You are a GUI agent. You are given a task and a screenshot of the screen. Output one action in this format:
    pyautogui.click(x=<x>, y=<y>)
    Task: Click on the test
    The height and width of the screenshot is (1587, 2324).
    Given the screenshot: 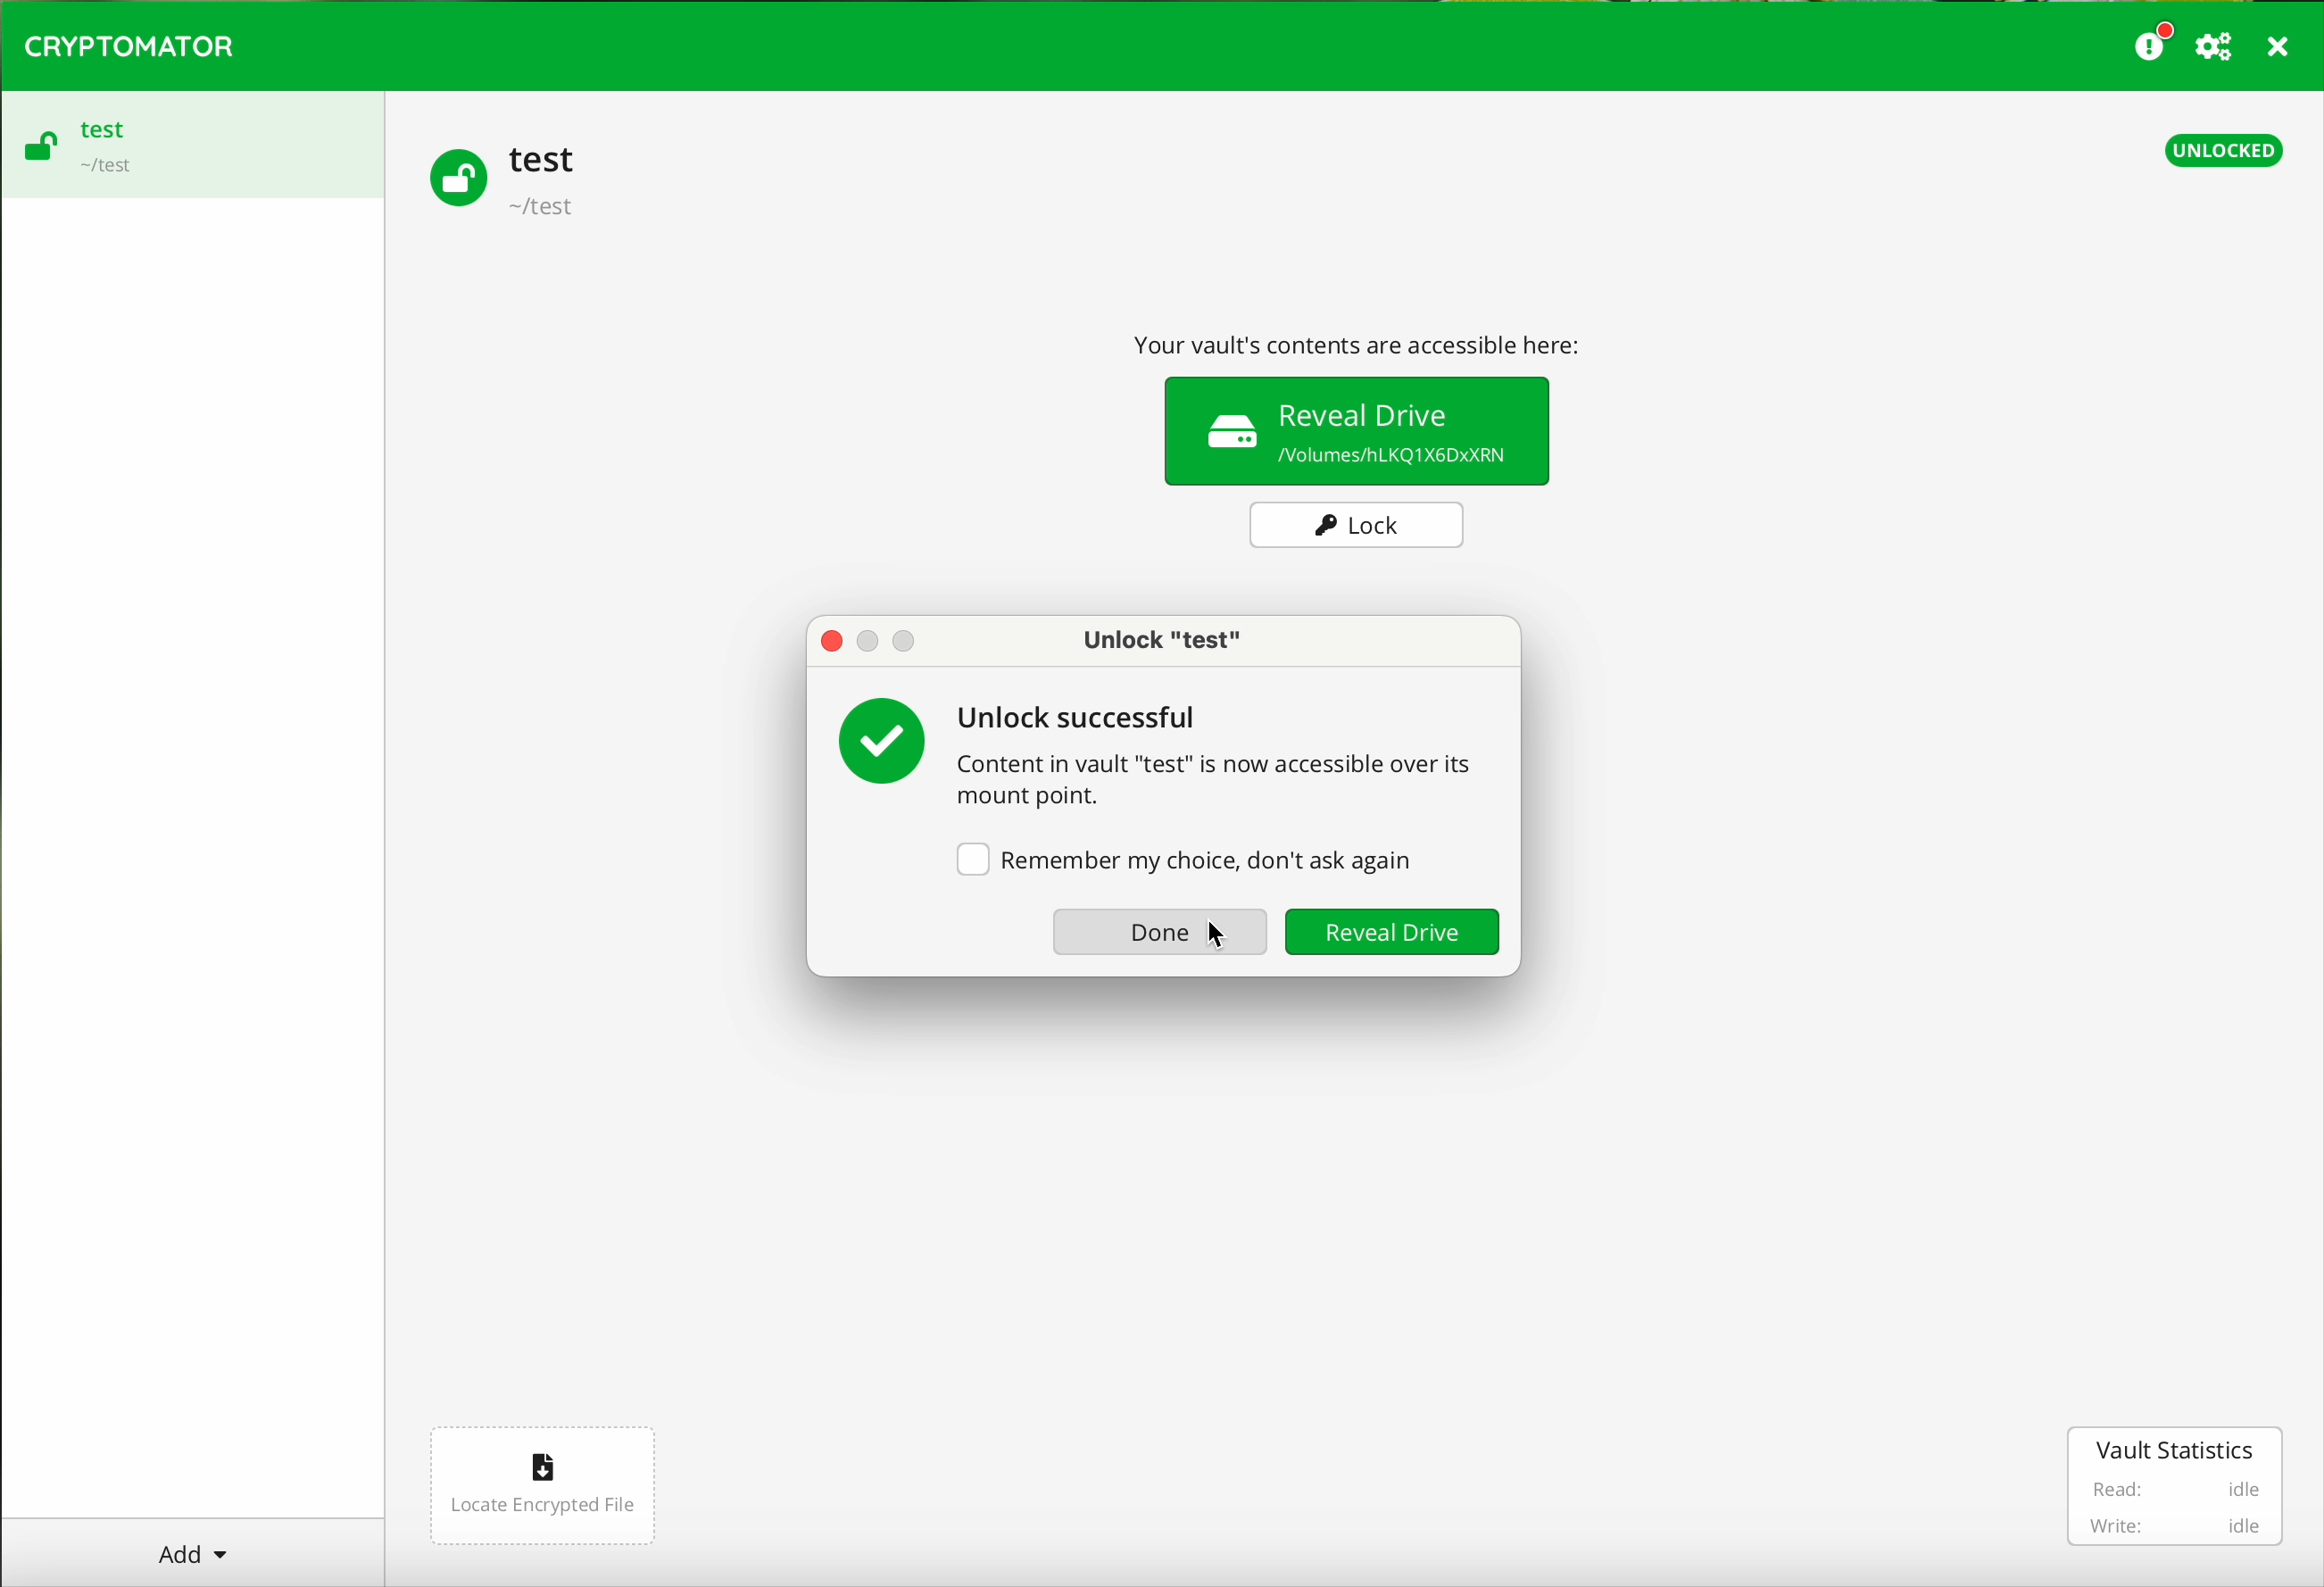 What is the action you would take?
    pyautogui.click(x=103, y=128)
    